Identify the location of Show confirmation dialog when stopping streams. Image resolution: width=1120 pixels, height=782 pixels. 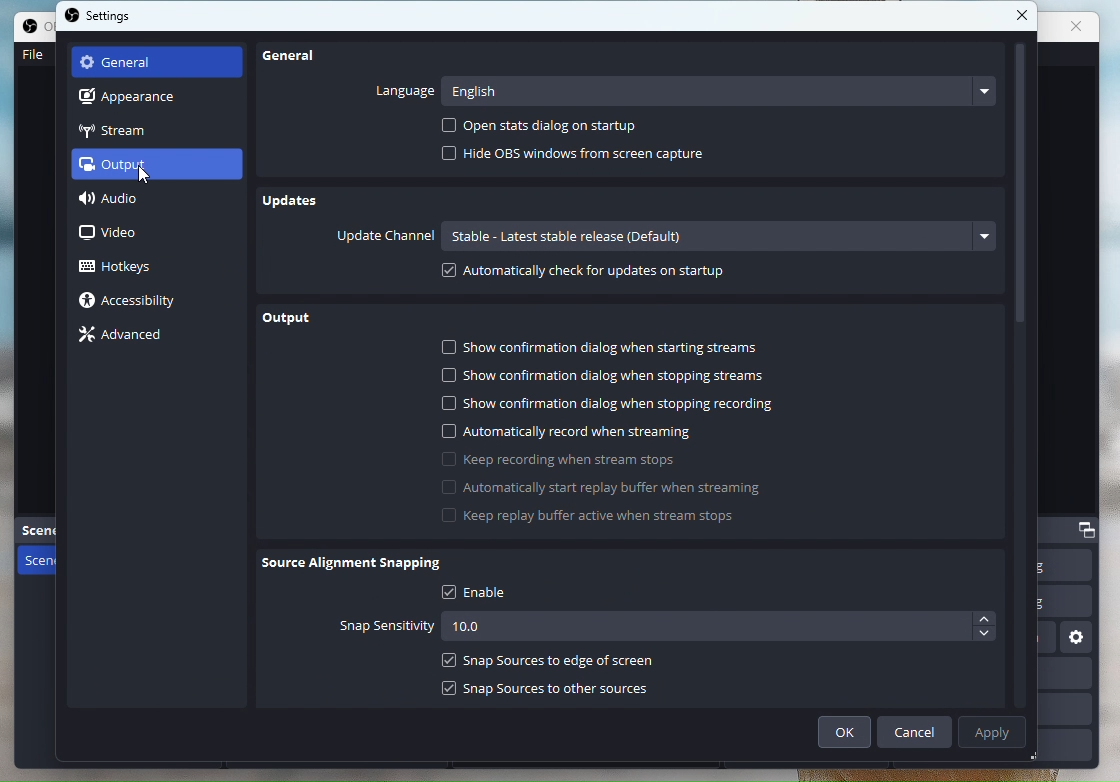
(609, 377).